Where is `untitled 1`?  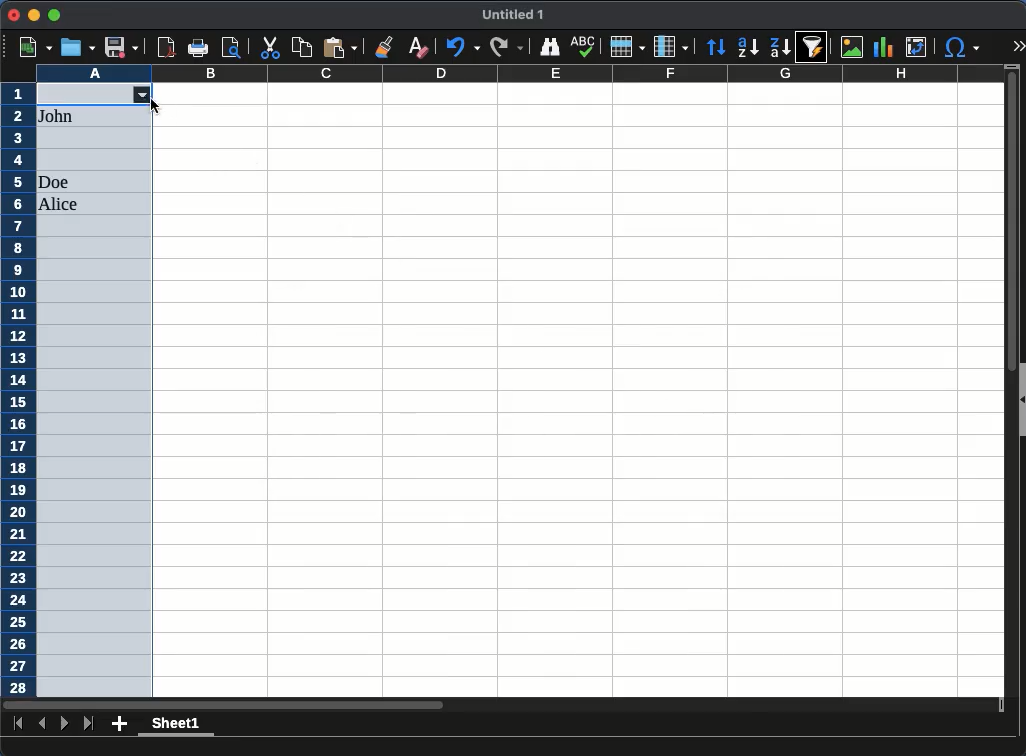
untitled 1 is located at coordinates (510, 15).